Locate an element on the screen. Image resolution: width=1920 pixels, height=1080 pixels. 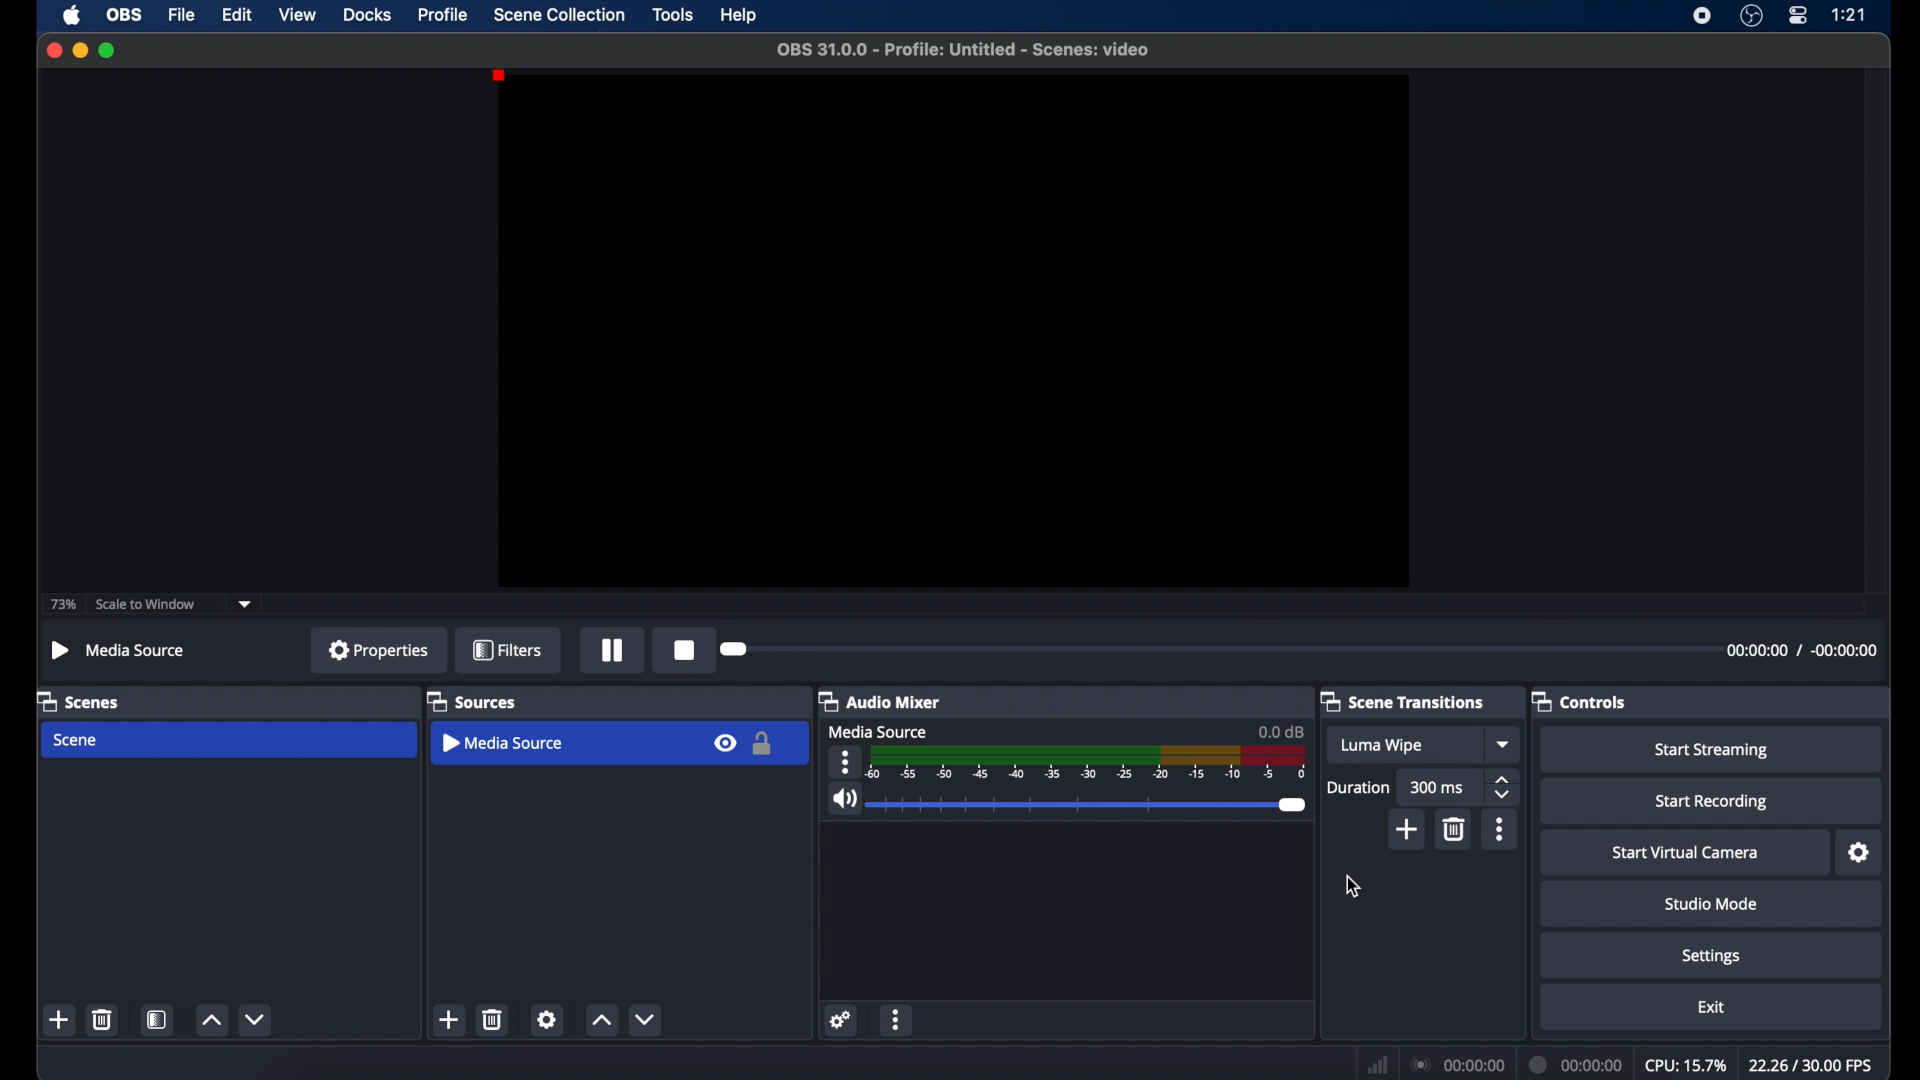
73% is located at coordinates (62, 603).